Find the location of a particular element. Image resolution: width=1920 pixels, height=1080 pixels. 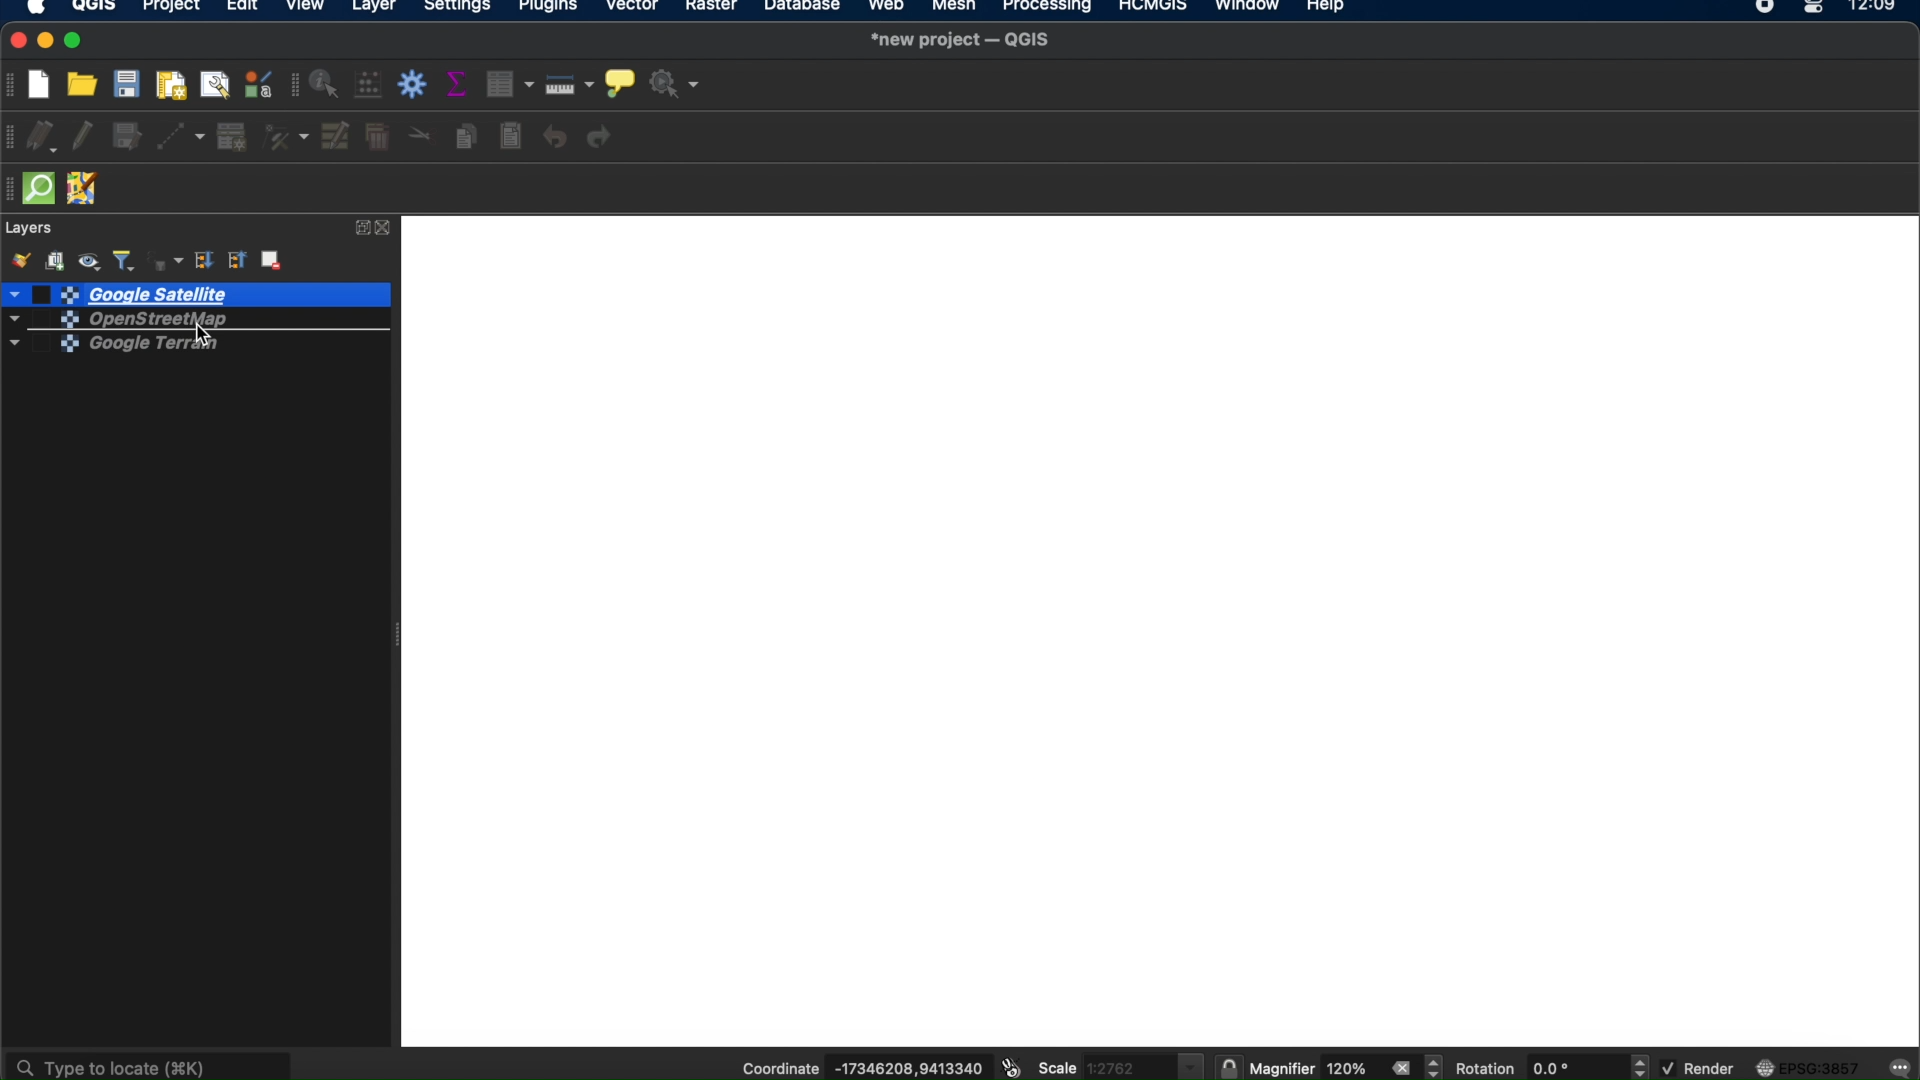

toggle extents and mouse position display is located at coordinates (1009, 1068).